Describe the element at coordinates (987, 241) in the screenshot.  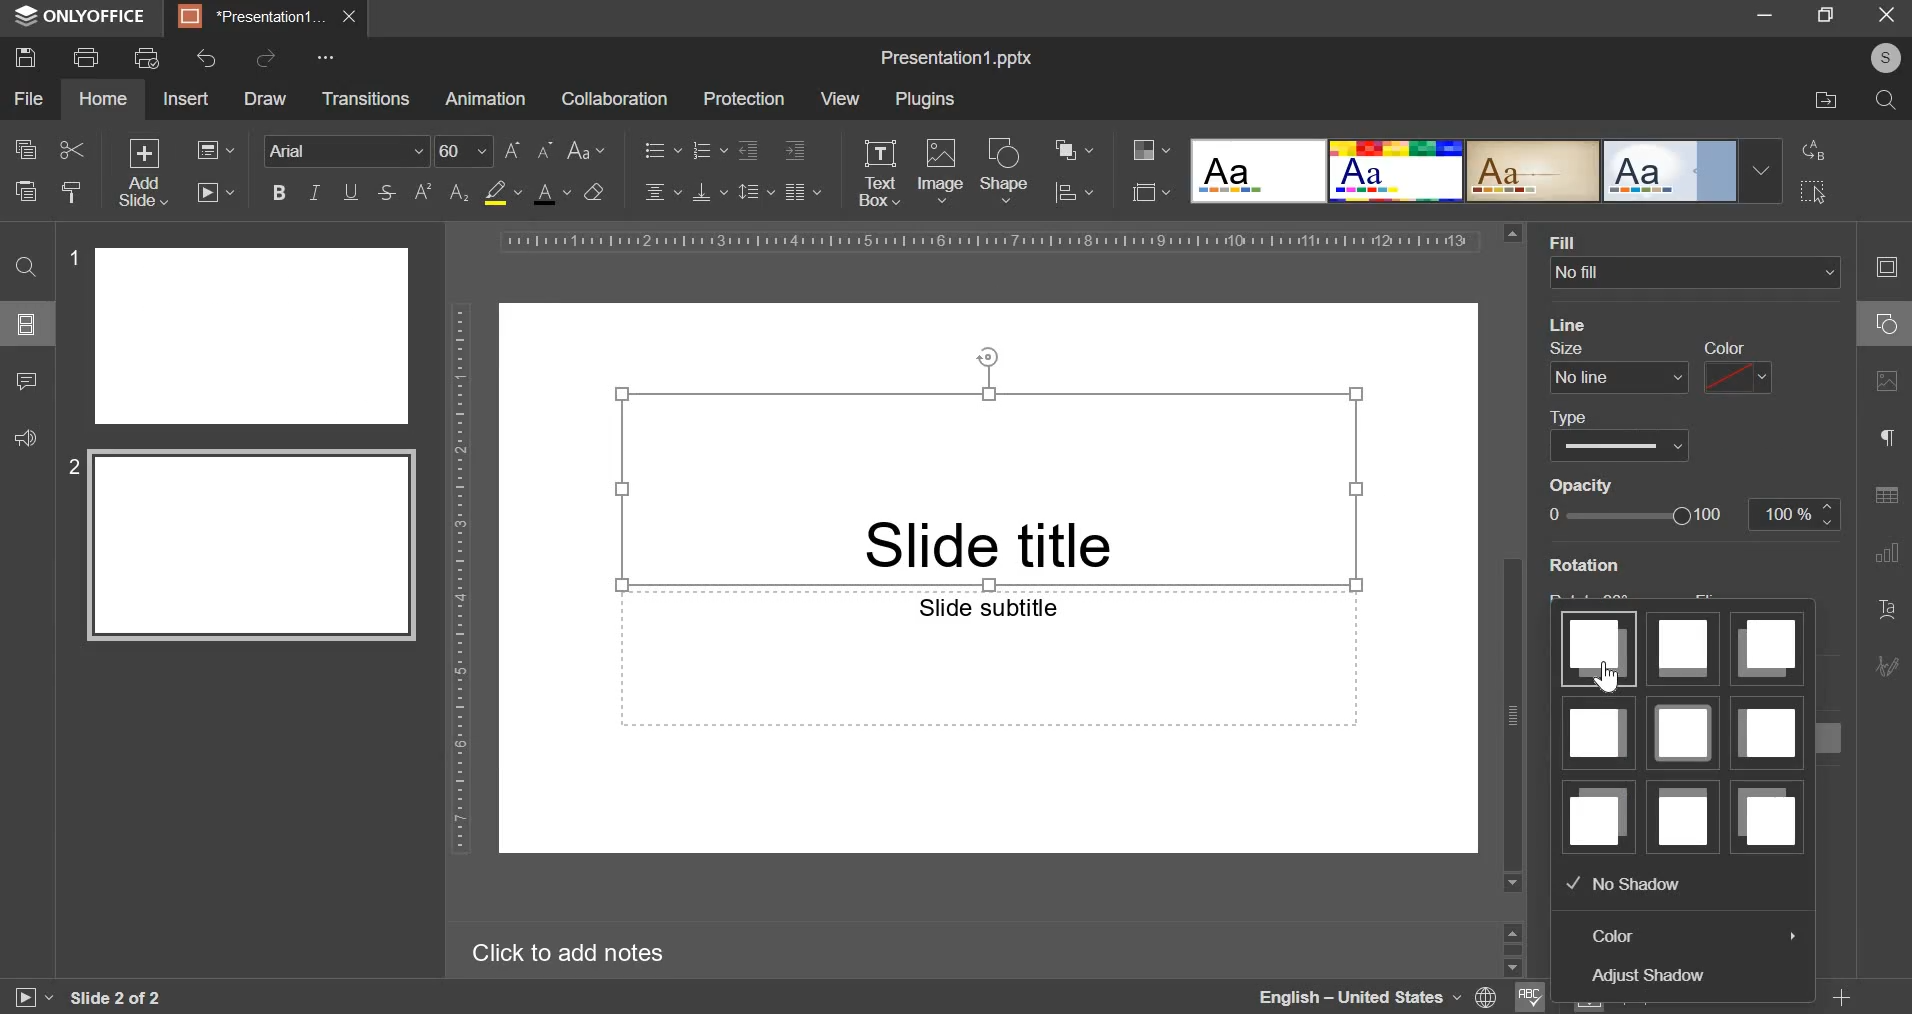
I see `horizontal scale` at that location.